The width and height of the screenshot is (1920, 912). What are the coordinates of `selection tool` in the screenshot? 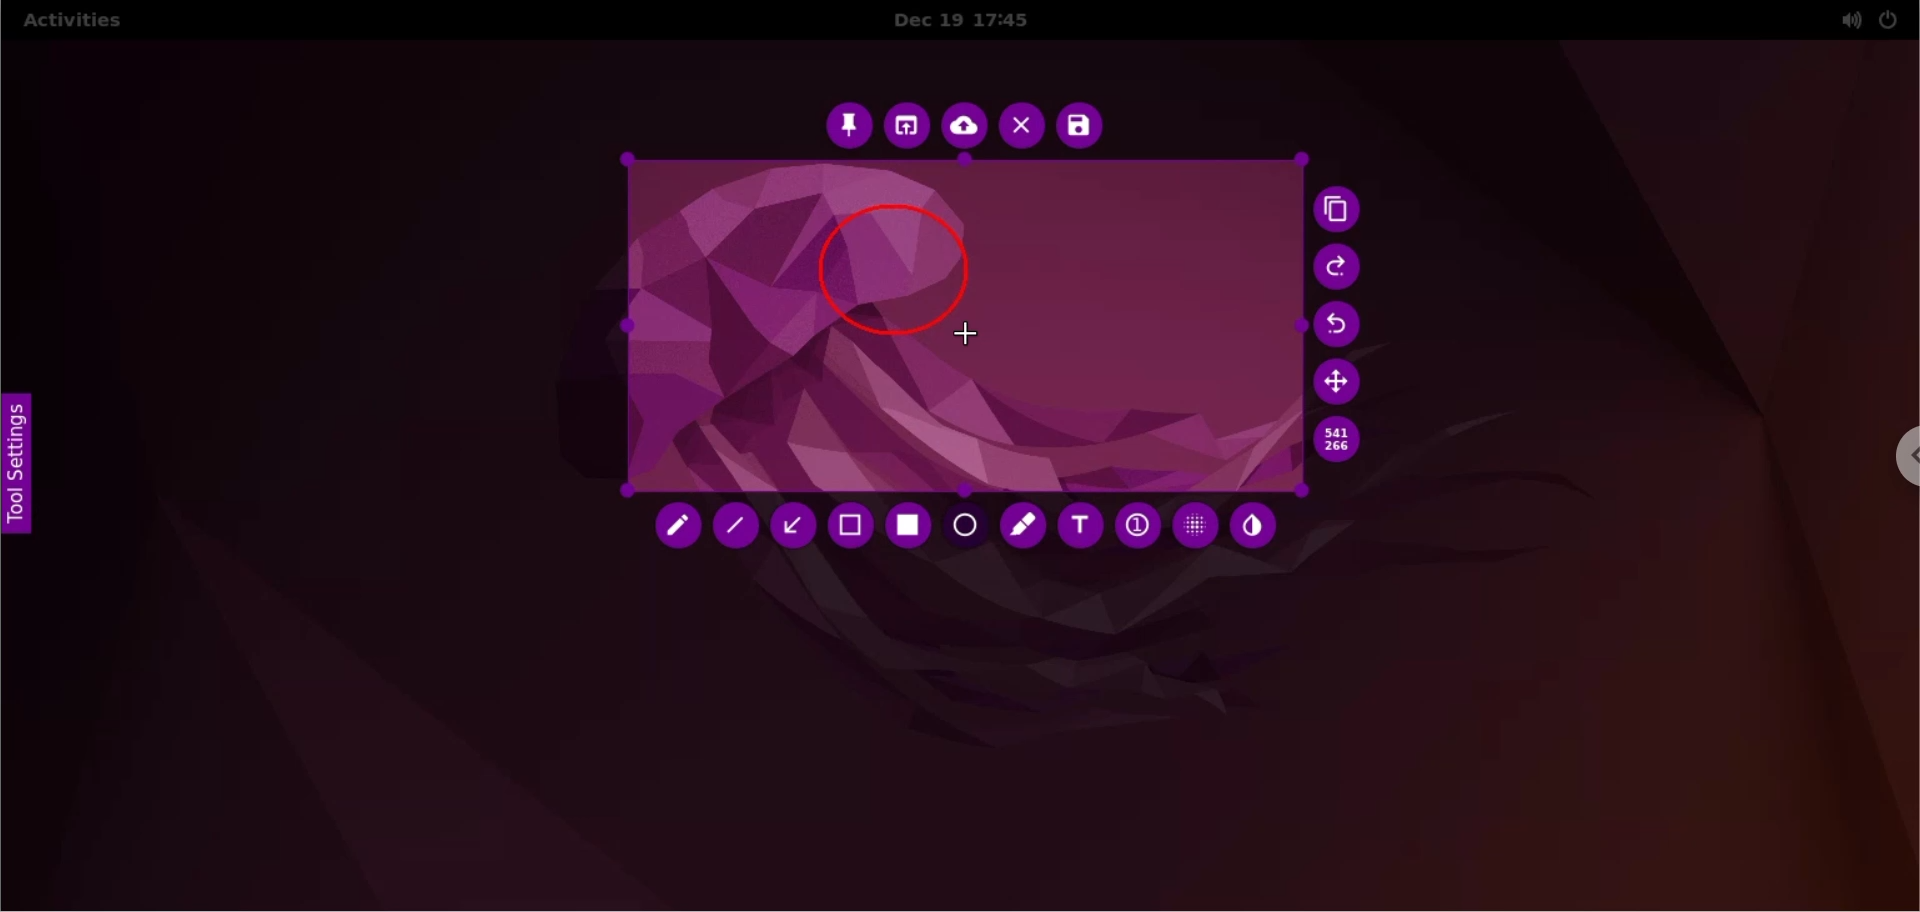 It's located at (854, 528).